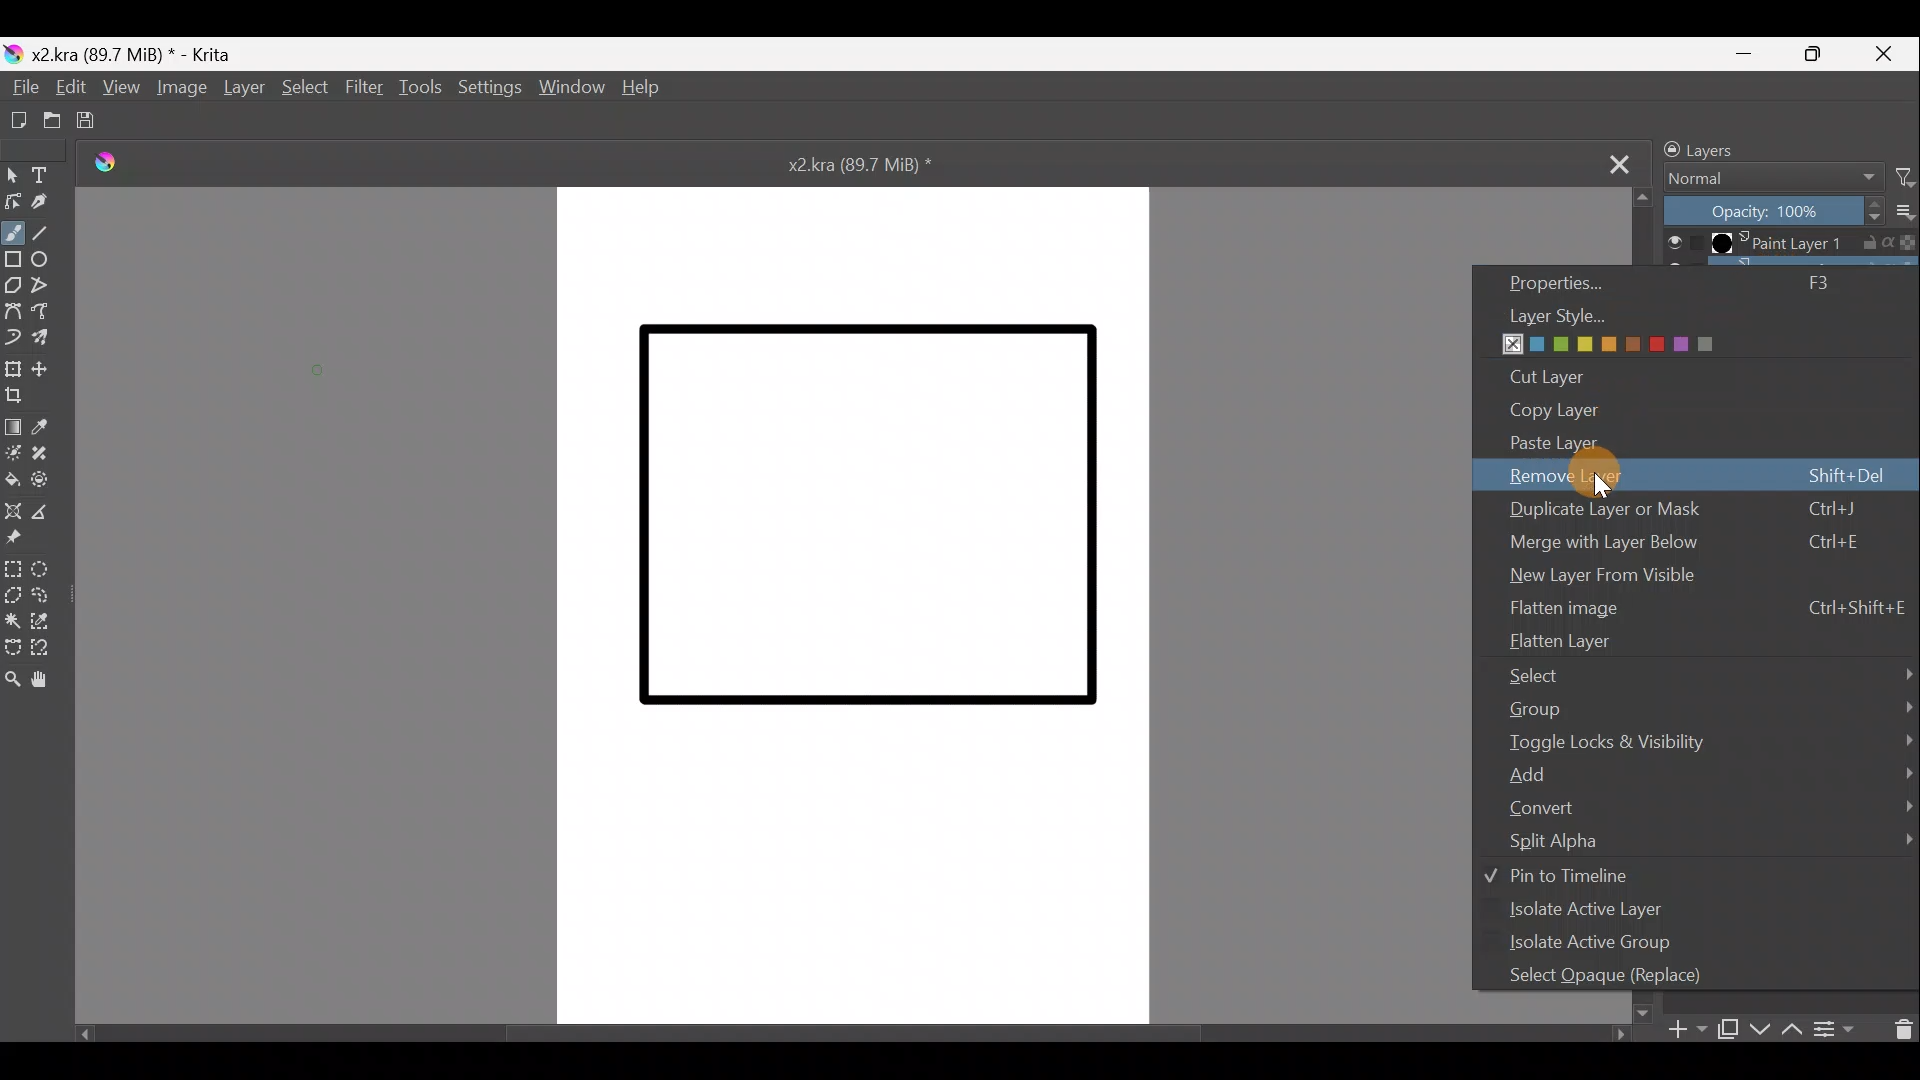 The height and width of the screenshot is (1080, 1920). I want to click on Draw a gradient, so click(14, 426).